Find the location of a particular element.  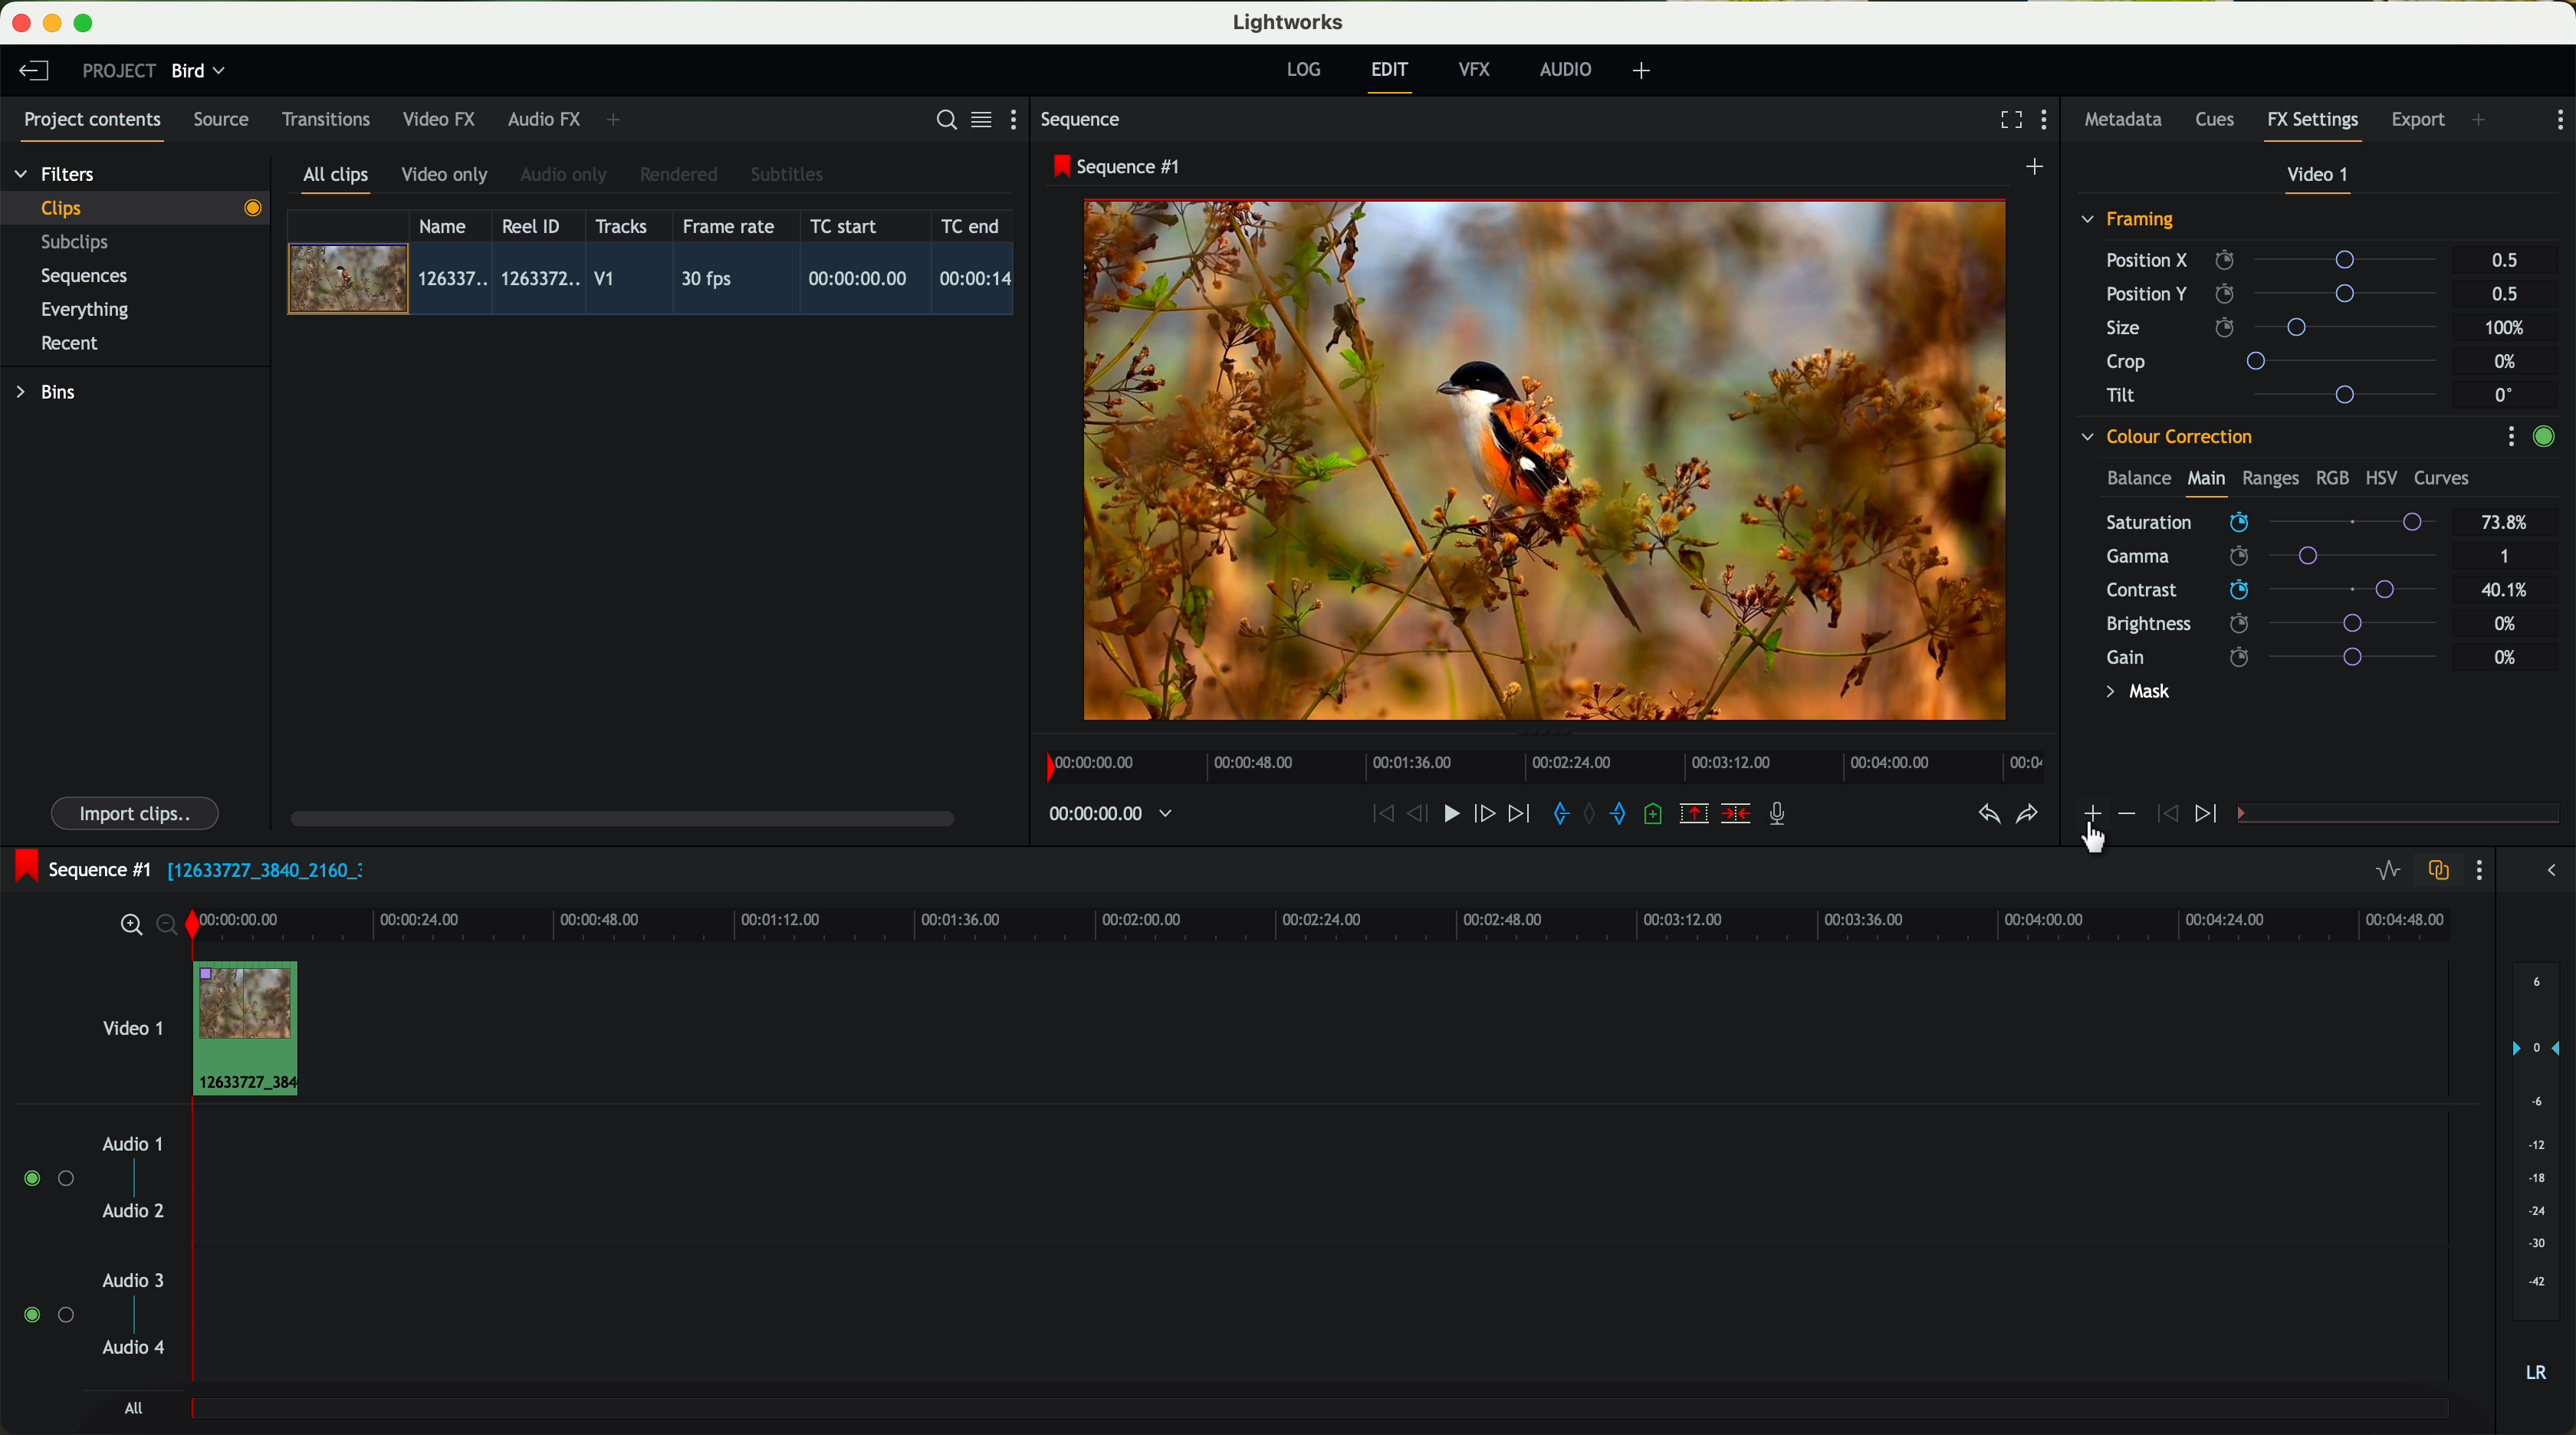

balance is located at coordinates (2139, 480).